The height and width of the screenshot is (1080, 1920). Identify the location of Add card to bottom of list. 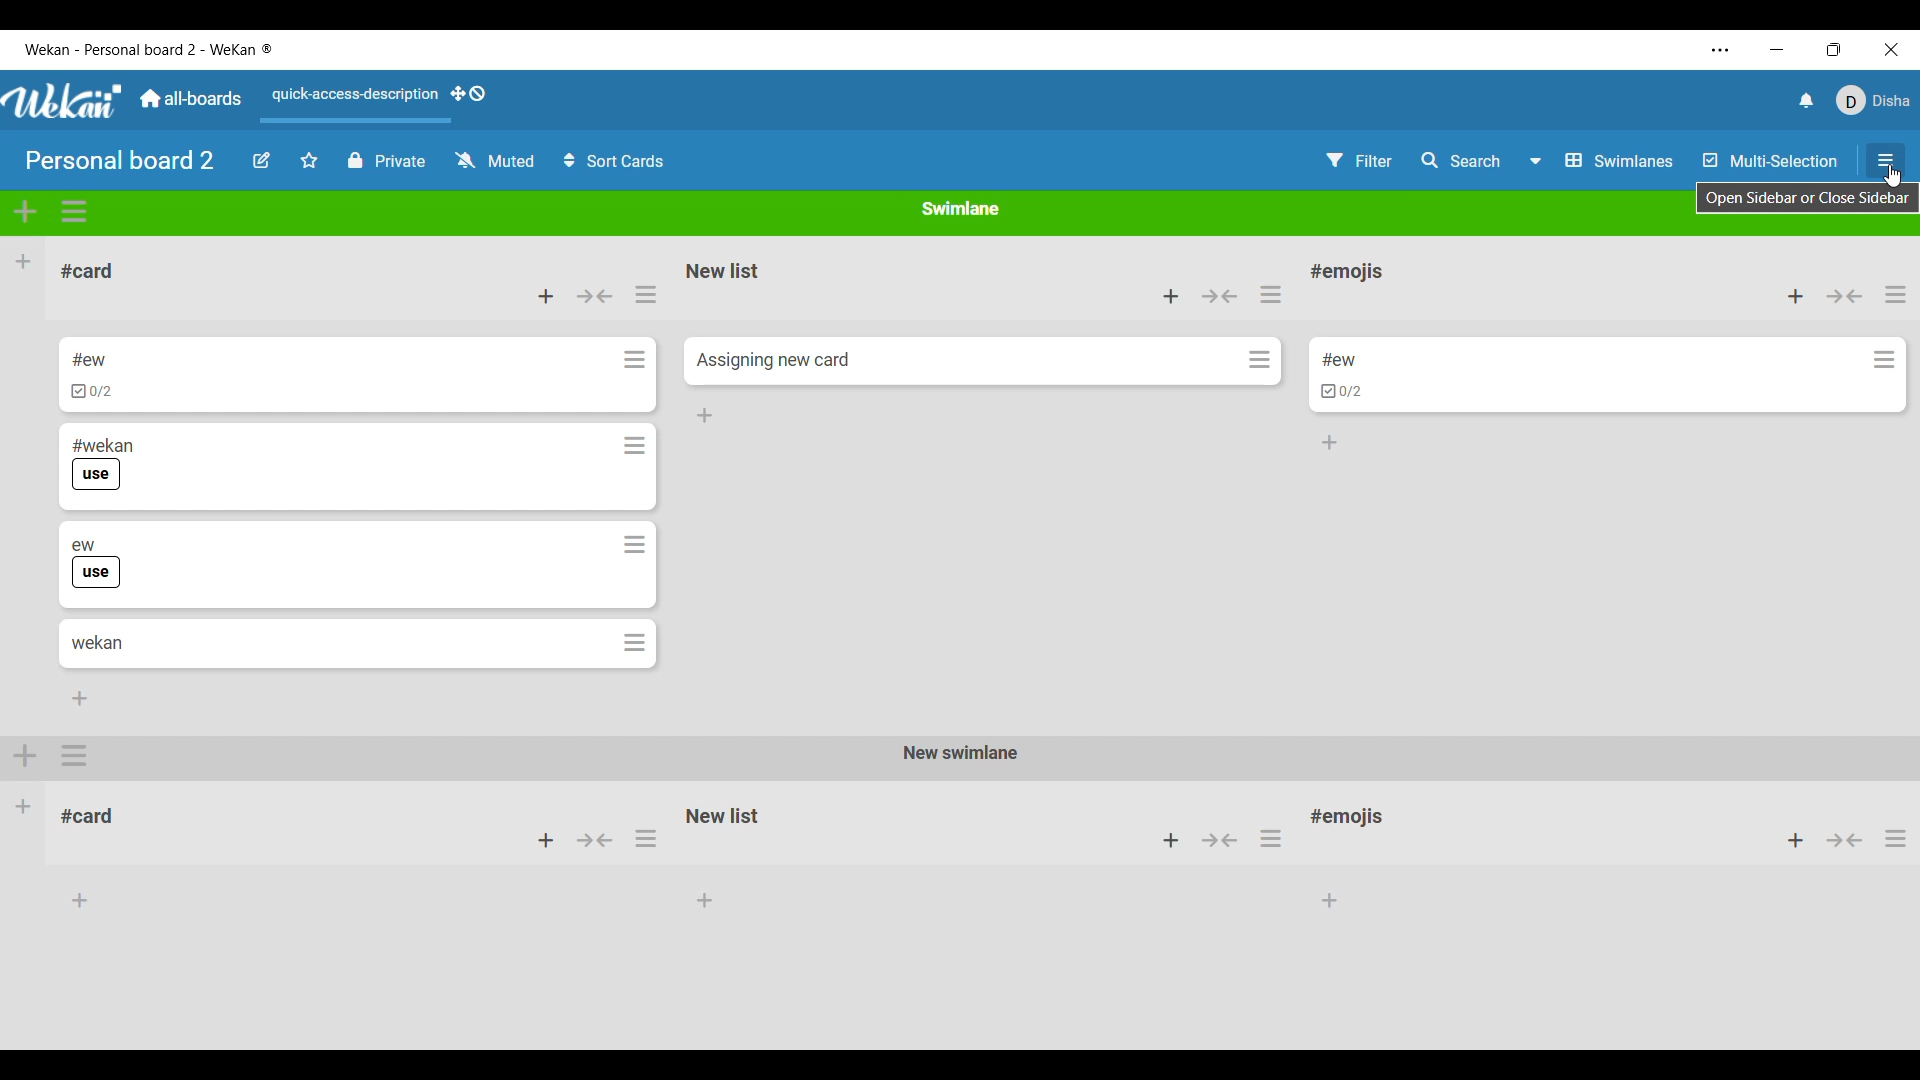
(80, 698).